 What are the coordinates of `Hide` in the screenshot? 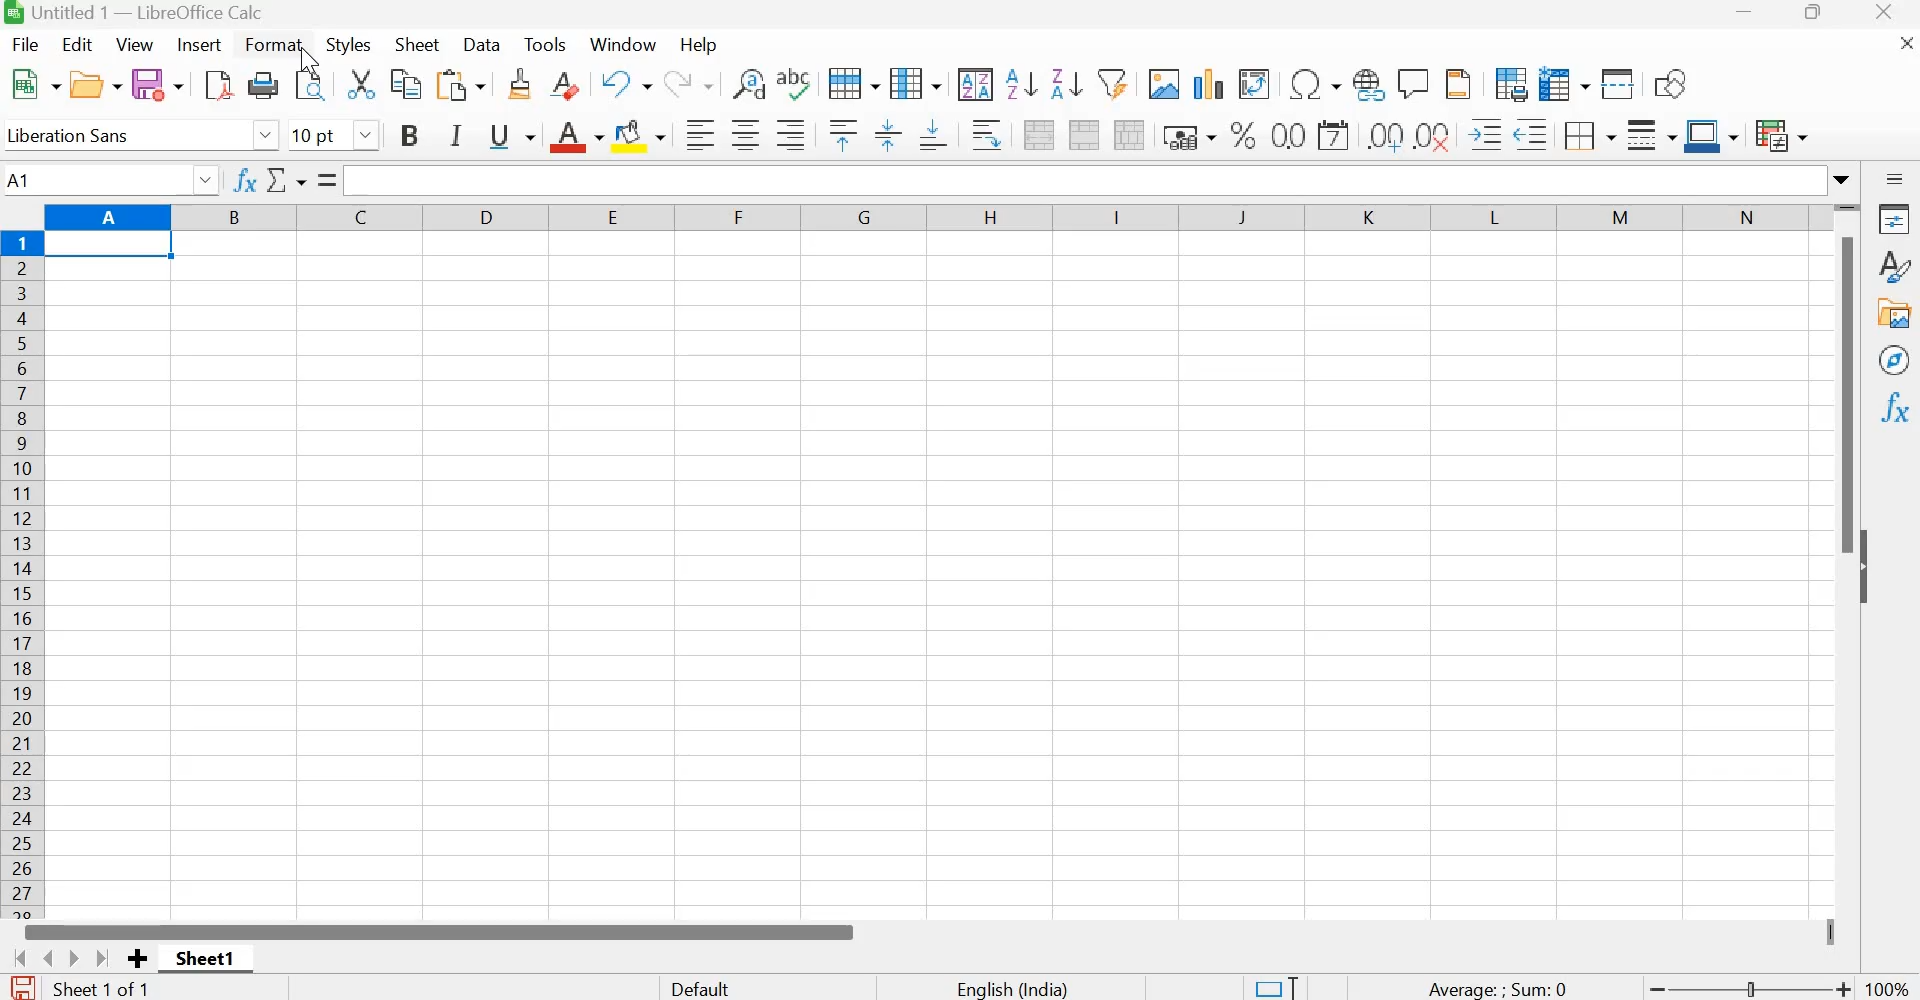 It's located at (1873, 570).